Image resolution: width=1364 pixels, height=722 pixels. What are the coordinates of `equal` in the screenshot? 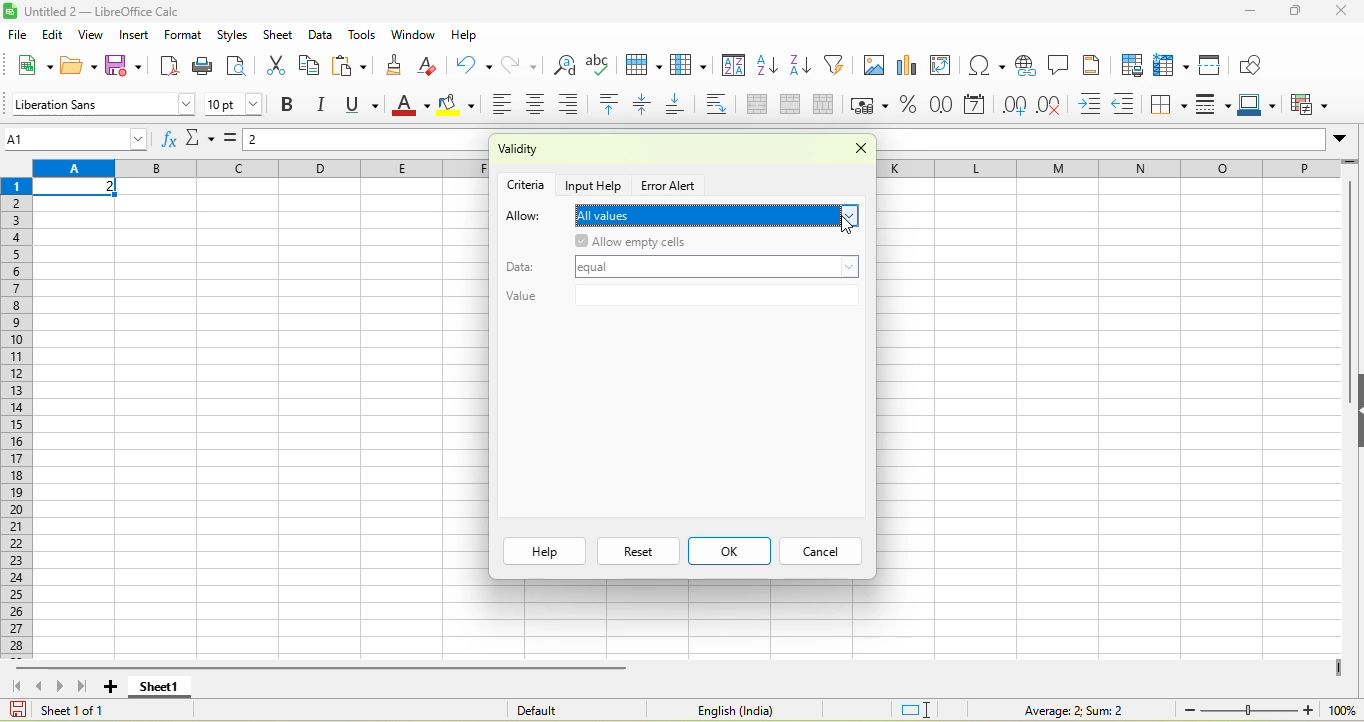 It's located at (717, 269).